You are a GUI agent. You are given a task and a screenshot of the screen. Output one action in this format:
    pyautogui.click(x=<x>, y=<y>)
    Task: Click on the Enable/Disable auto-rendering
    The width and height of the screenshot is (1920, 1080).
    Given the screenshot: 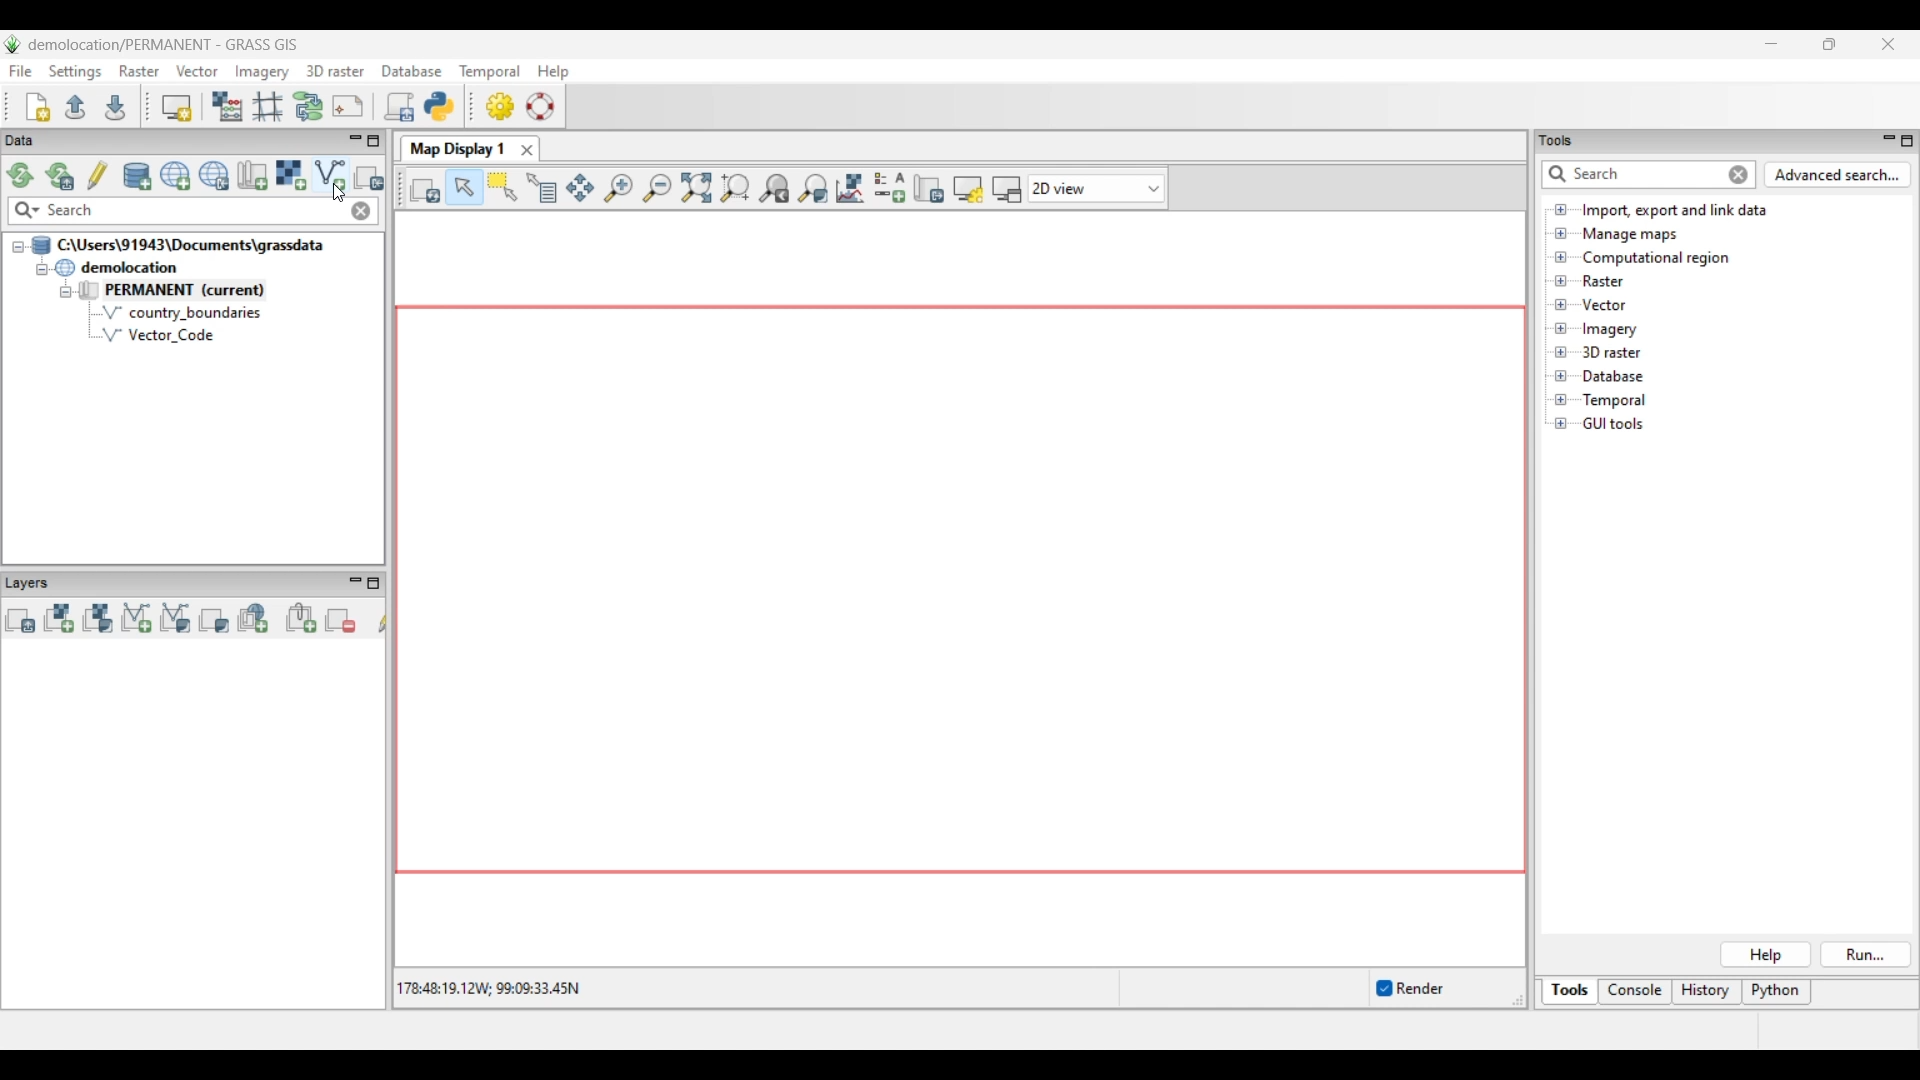 What is the action you would take?
    pyautogui.click(x=1409, y=989)
    